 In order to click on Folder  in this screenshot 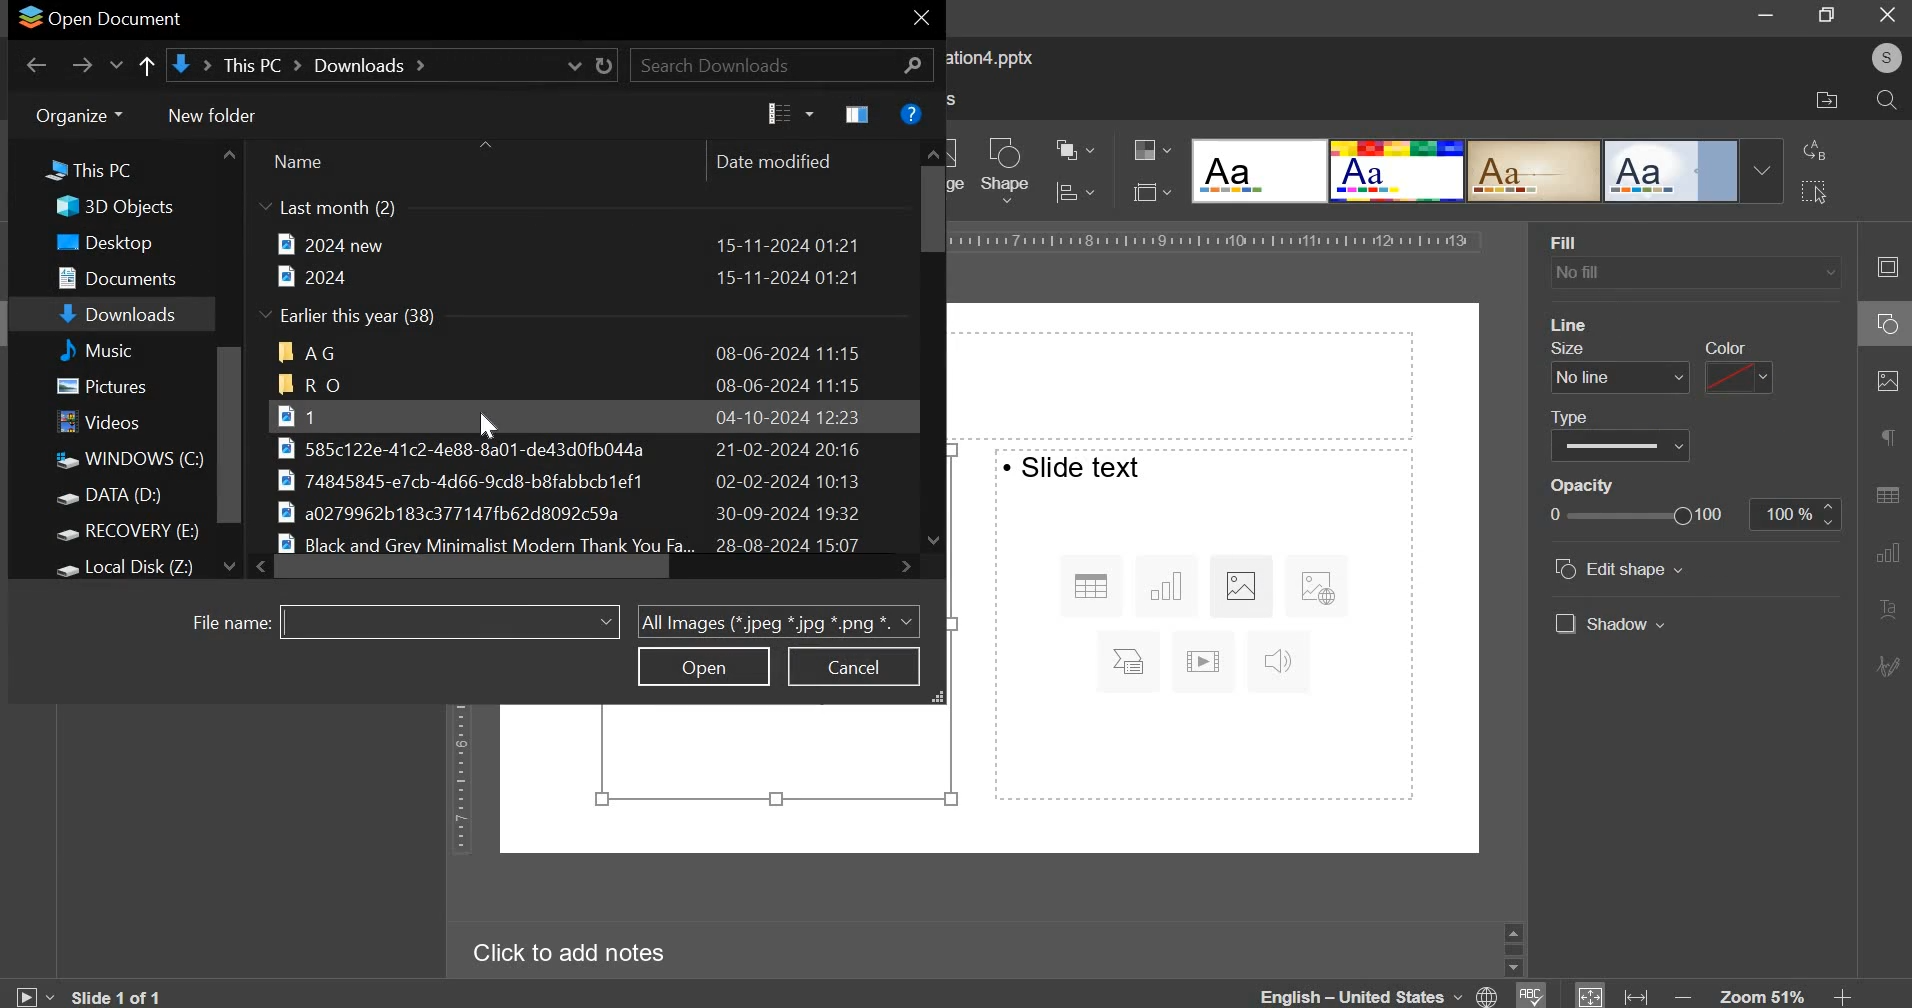, I will do `click(570, 385)`.